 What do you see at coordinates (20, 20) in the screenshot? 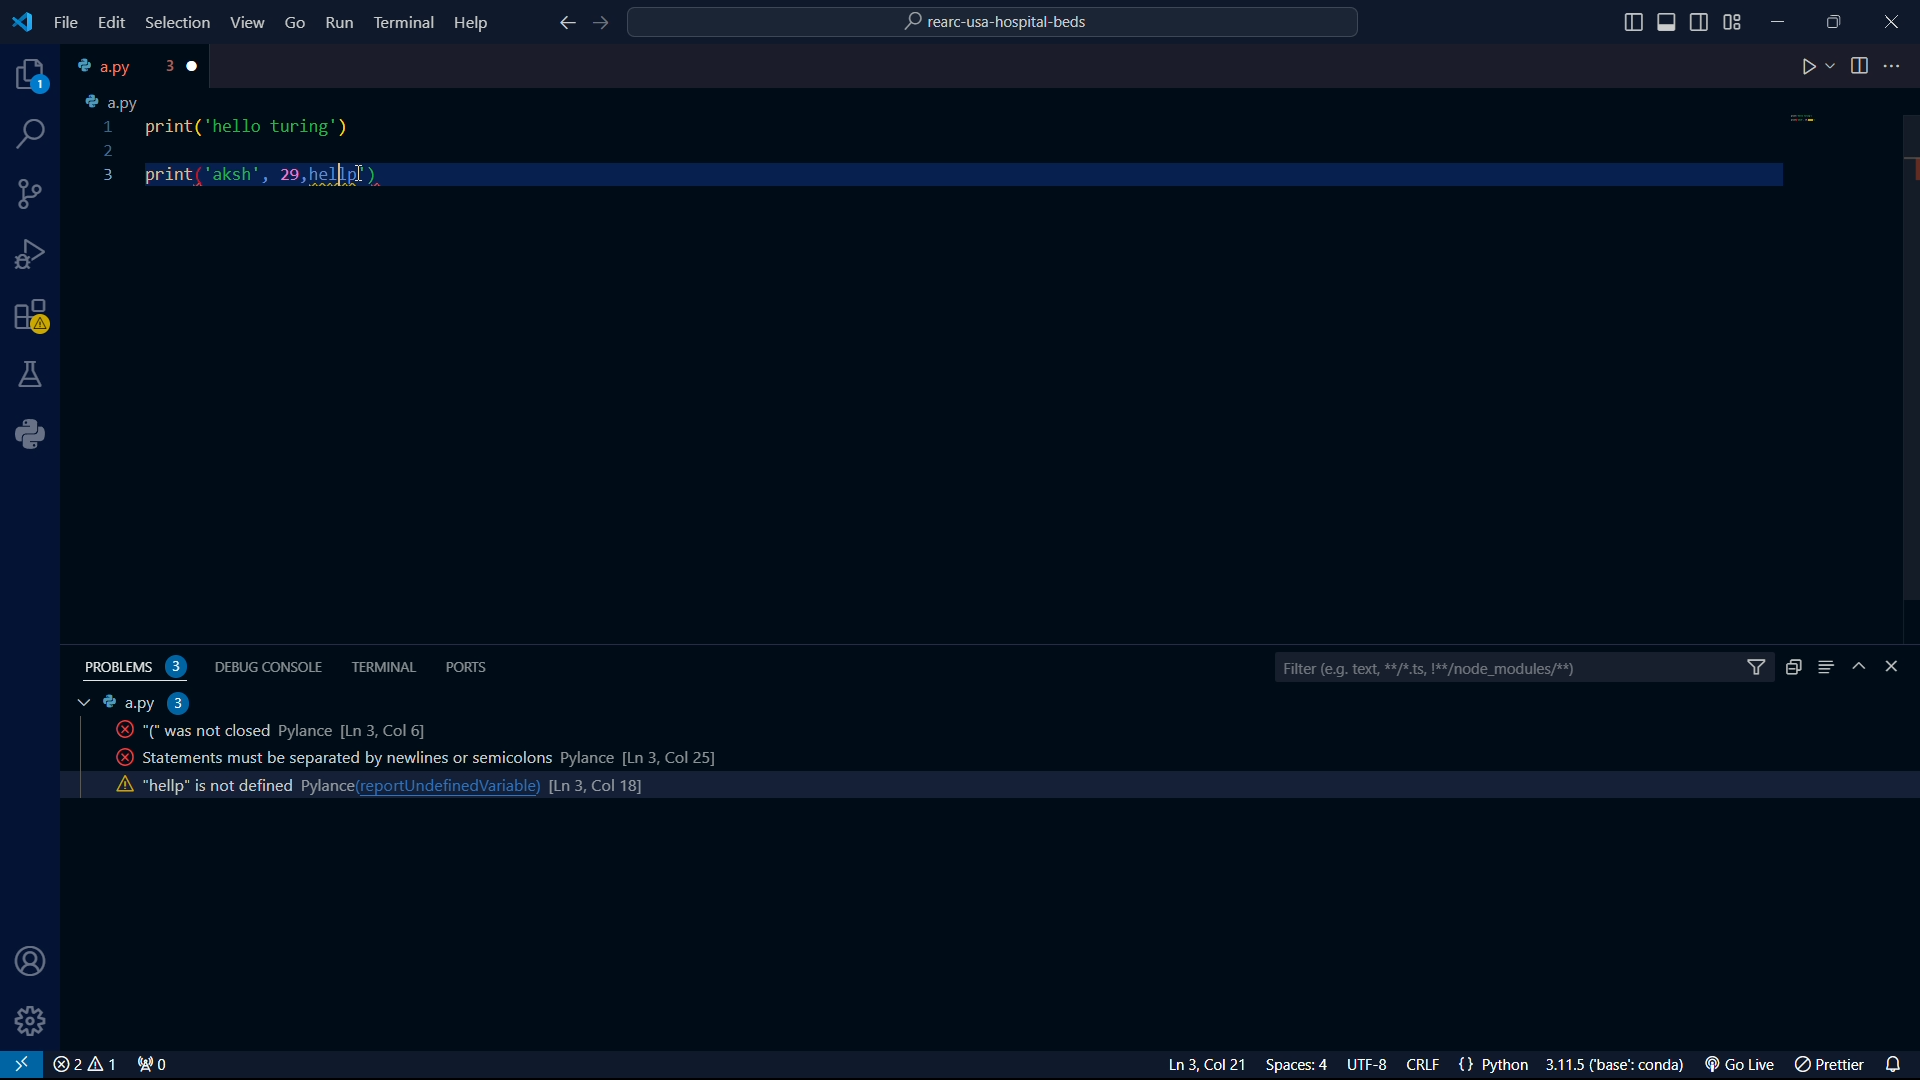
I see `VS Code logo` at bounding box center [20, 20].